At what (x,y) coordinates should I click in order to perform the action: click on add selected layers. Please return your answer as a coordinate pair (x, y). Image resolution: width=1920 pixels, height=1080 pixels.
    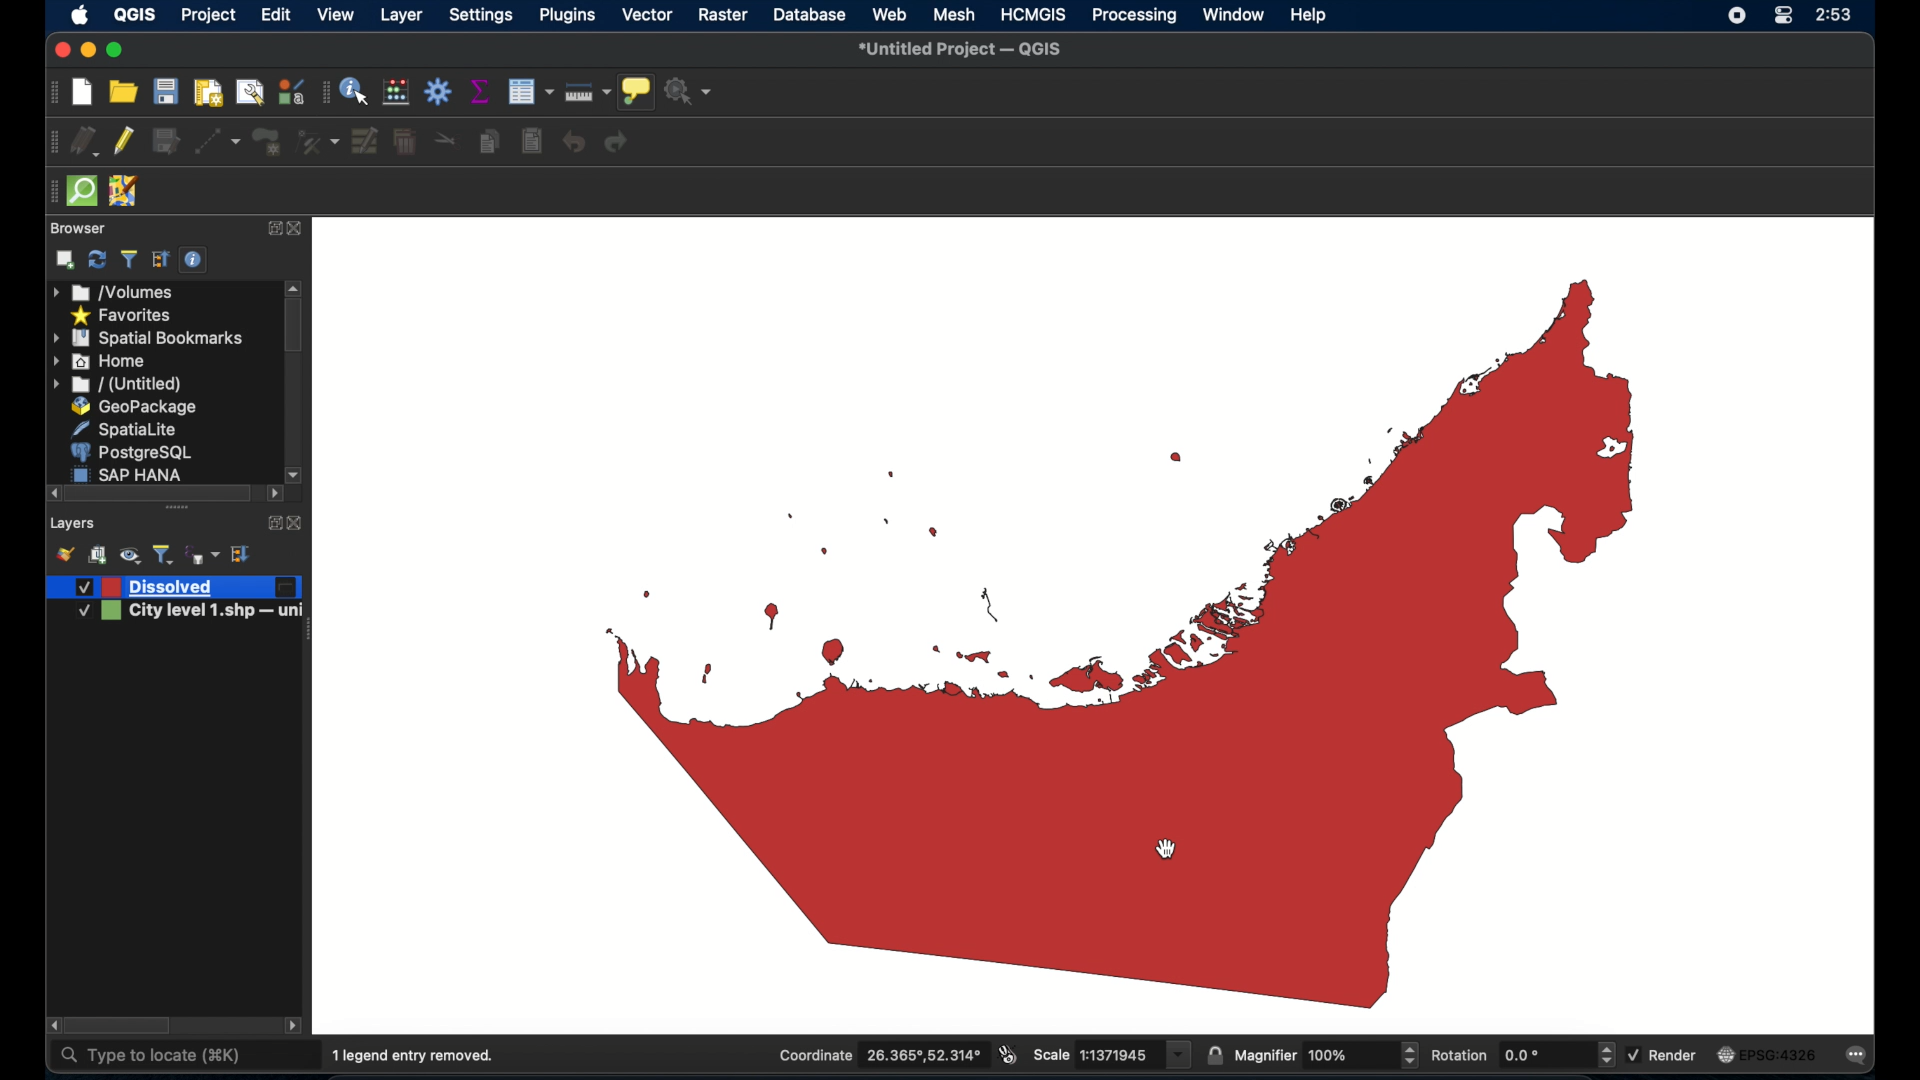
    Looking at the image, I should click on (65, 260).